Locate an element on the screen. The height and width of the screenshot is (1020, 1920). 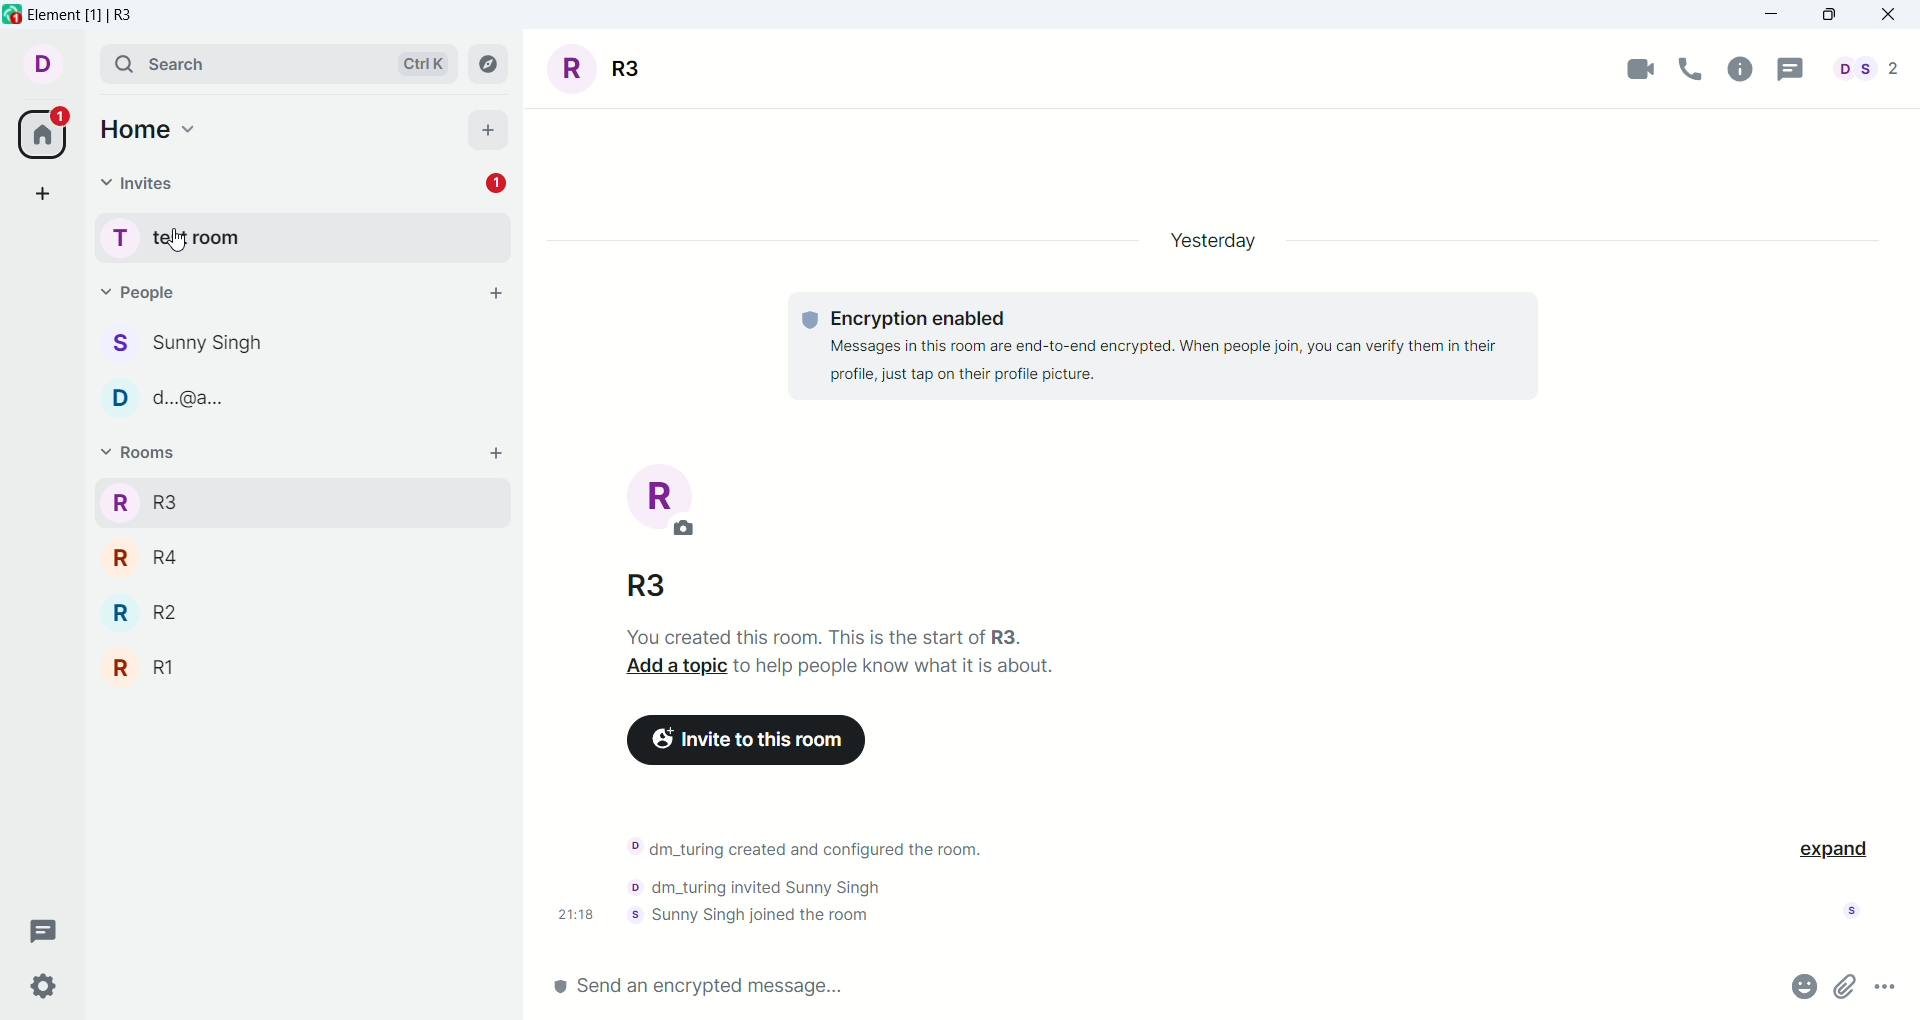
options is located at coordinates (1886, 986).